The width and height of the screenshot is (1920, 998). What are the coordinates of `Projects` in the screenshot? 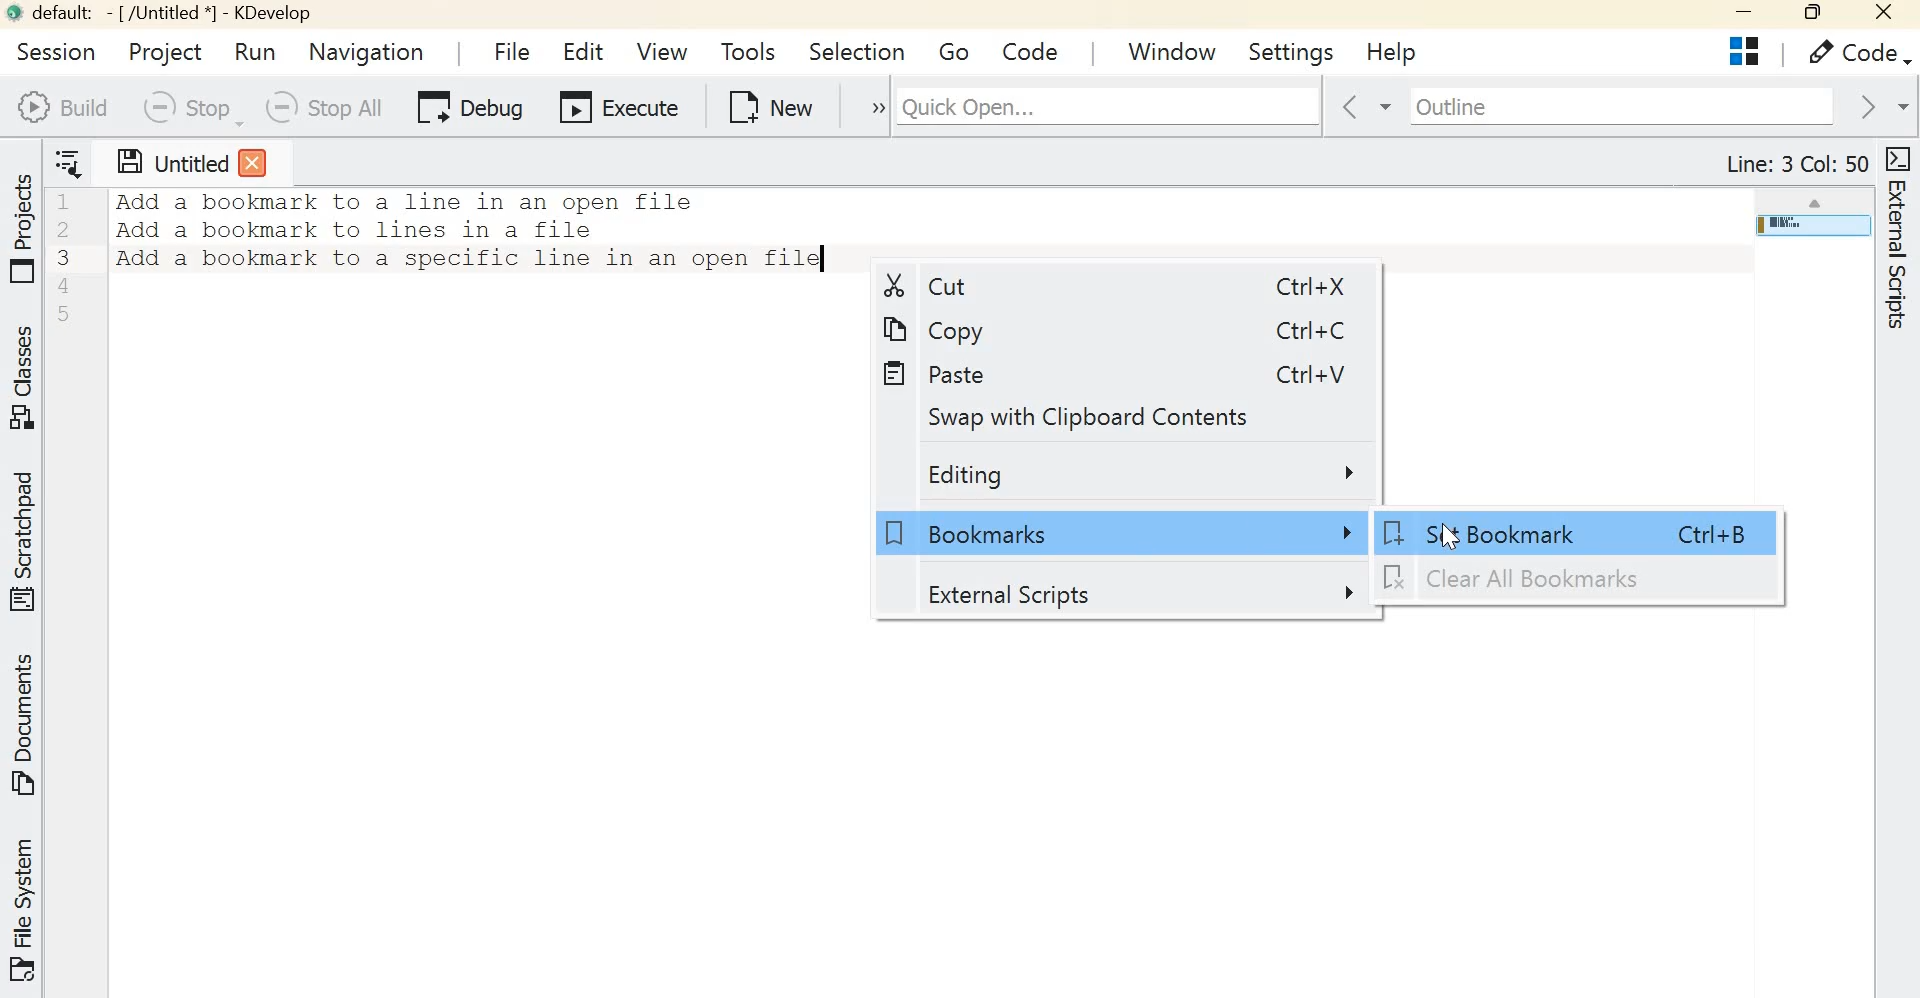 It's located at (23, 229).